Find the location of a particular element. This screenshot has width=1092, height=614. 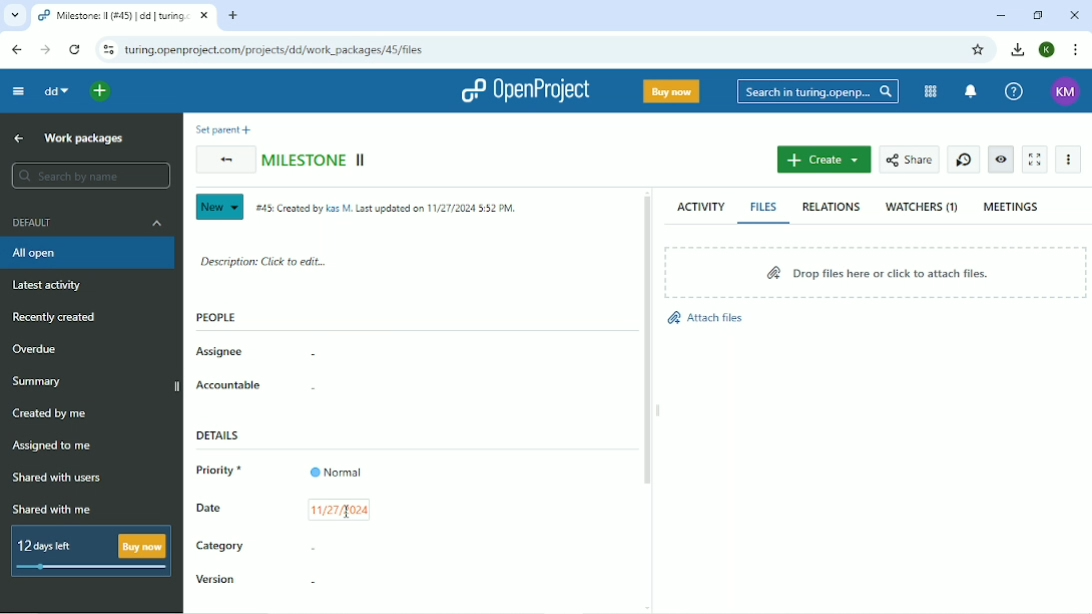

Assignee is located at coordinates (221, 352).